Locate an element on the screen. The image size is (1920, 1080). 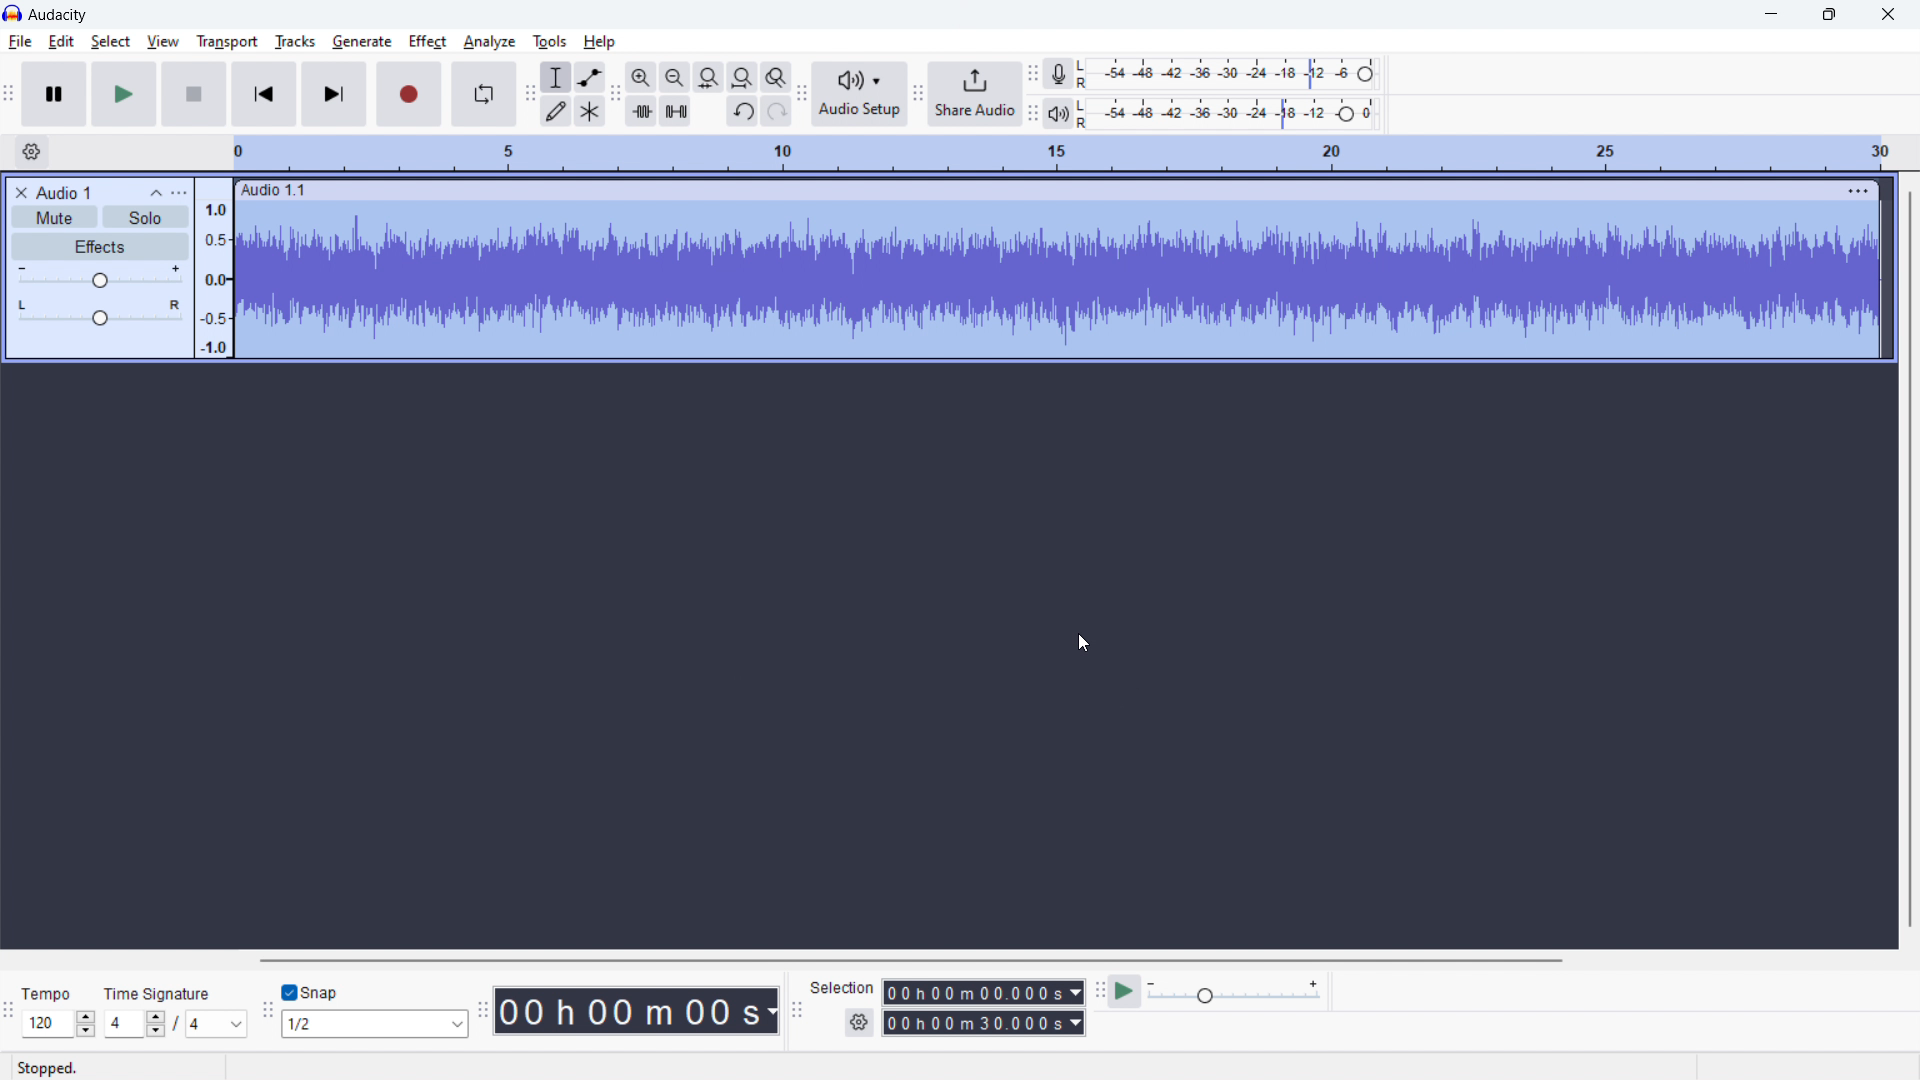
set tempo is located at coordinates (58, 1024).